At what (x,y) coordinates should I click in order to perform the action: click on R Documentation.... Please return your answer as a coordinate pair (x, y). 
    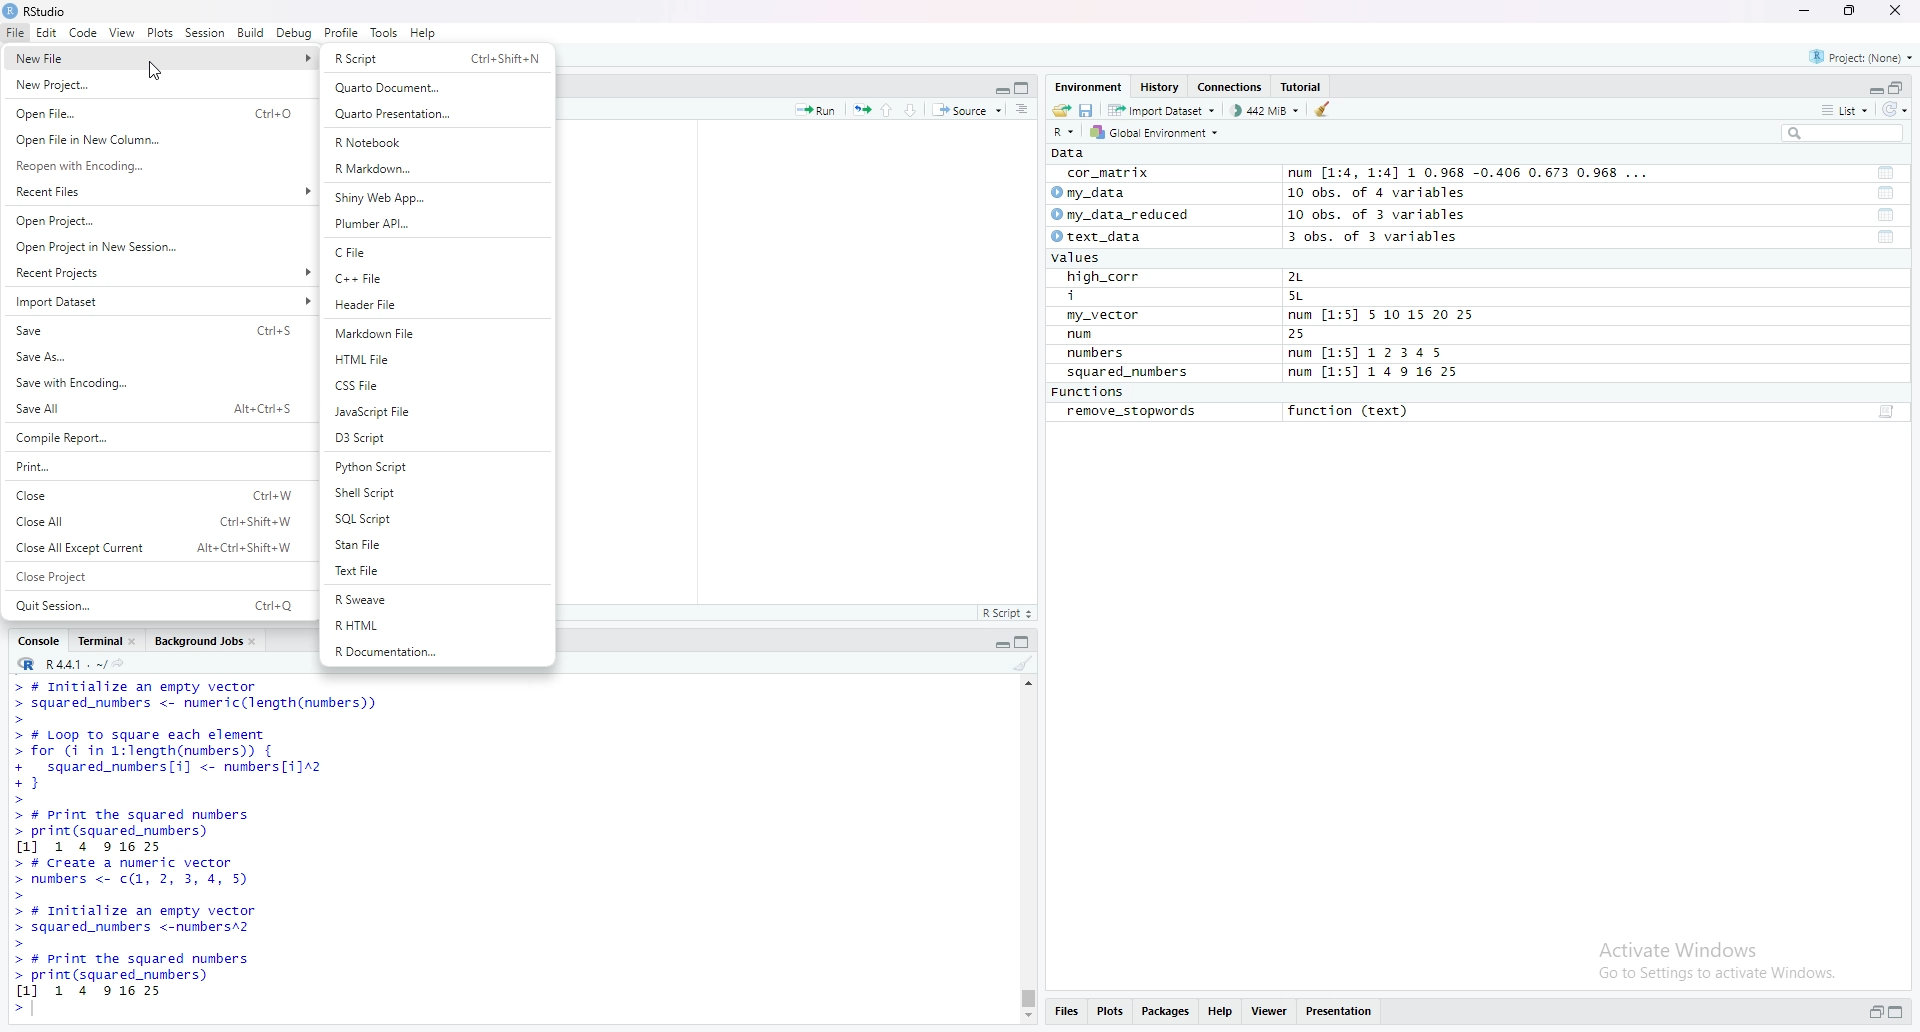
    Looking at the image, I should click on (435, 653).